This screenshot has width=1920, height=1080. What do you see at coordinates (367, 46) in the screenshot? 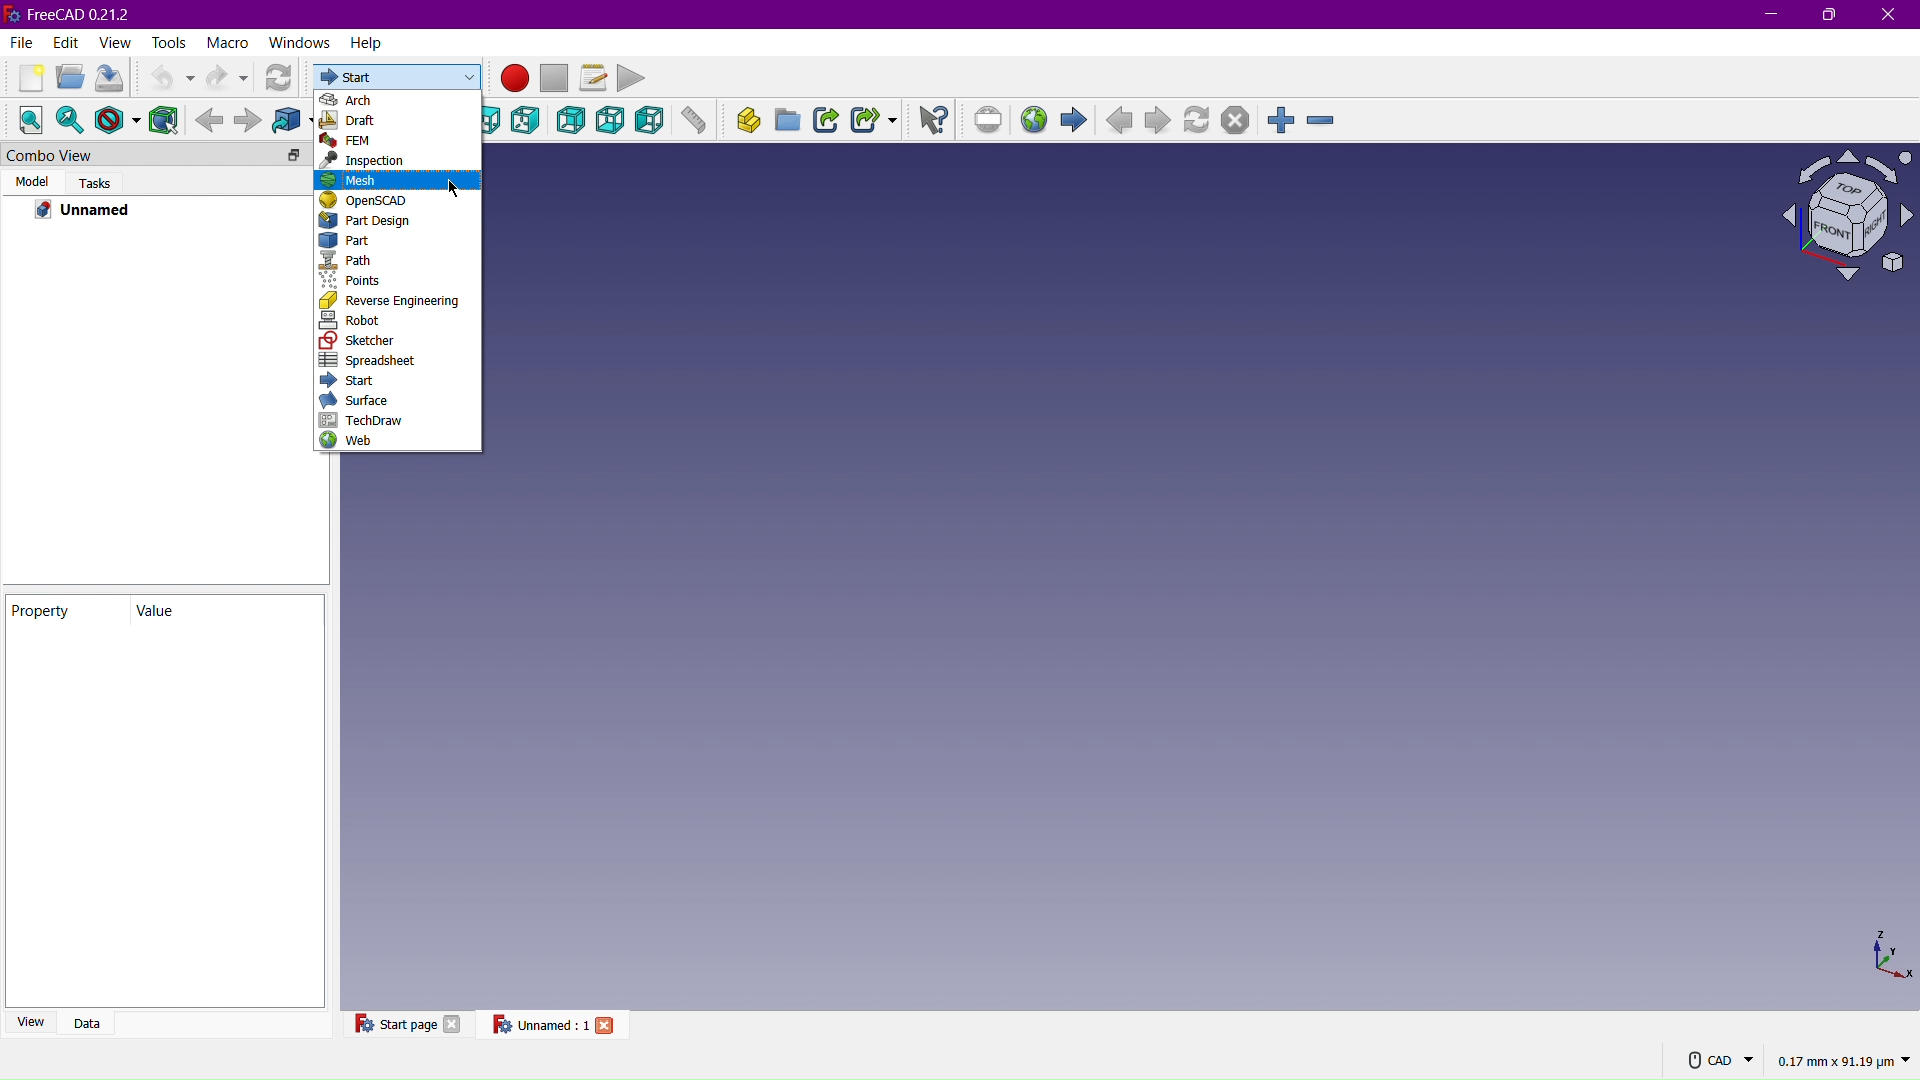
I see `Help` at bounding box center [367, 46].